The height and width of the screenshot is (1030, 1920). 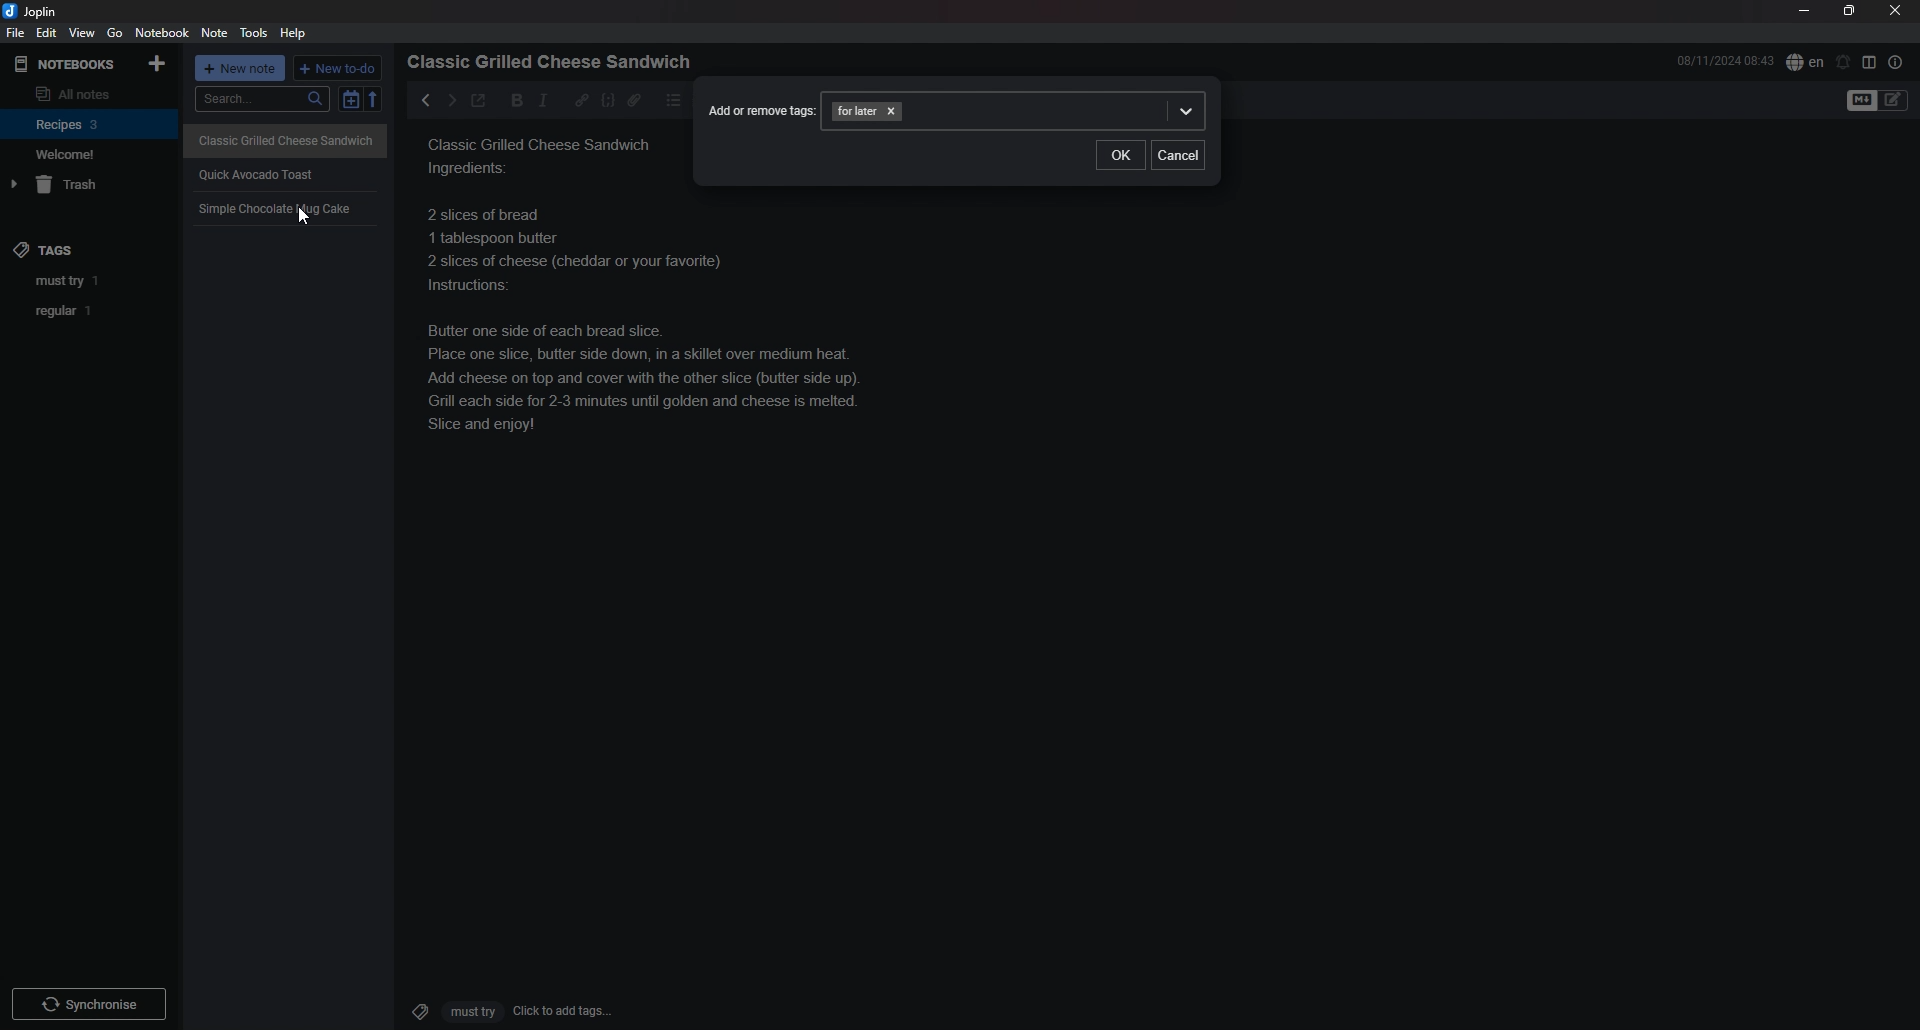 I want to click on heading, so click(x=555, y=62).